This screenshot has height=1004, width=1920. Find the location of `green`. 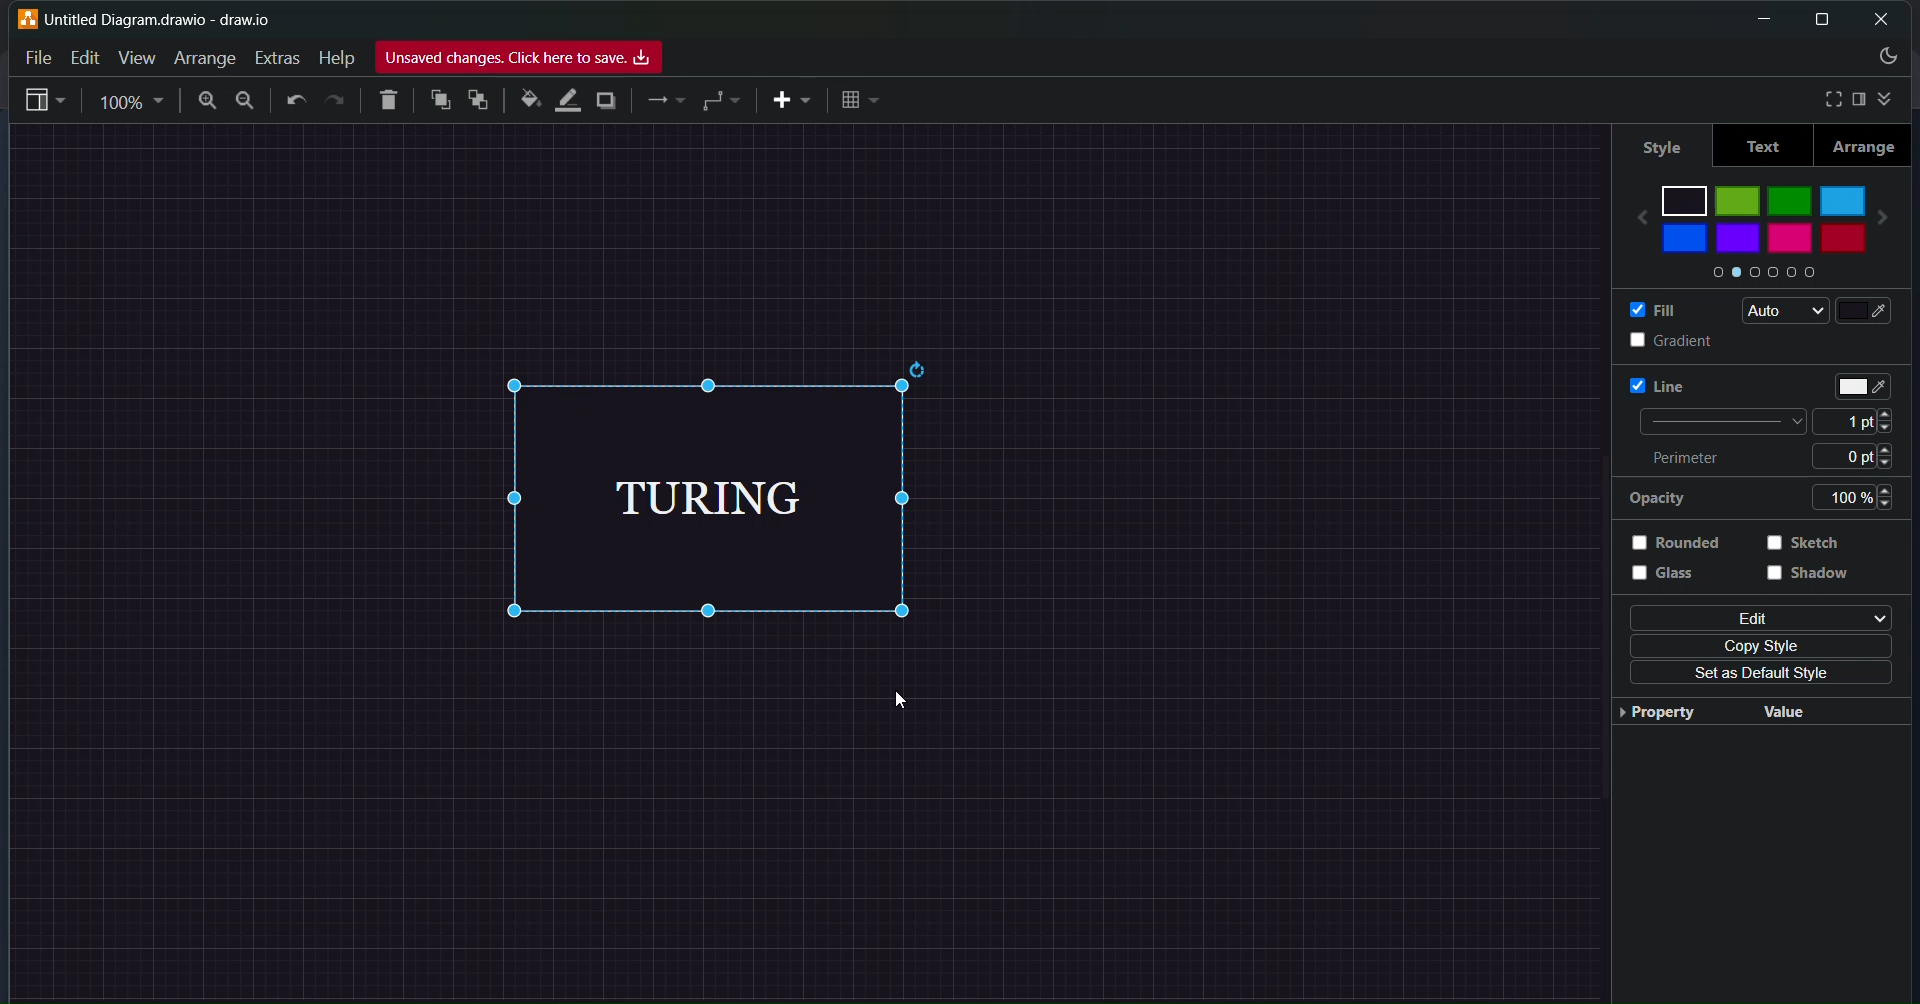

green is located at coordinates (1790, 197).